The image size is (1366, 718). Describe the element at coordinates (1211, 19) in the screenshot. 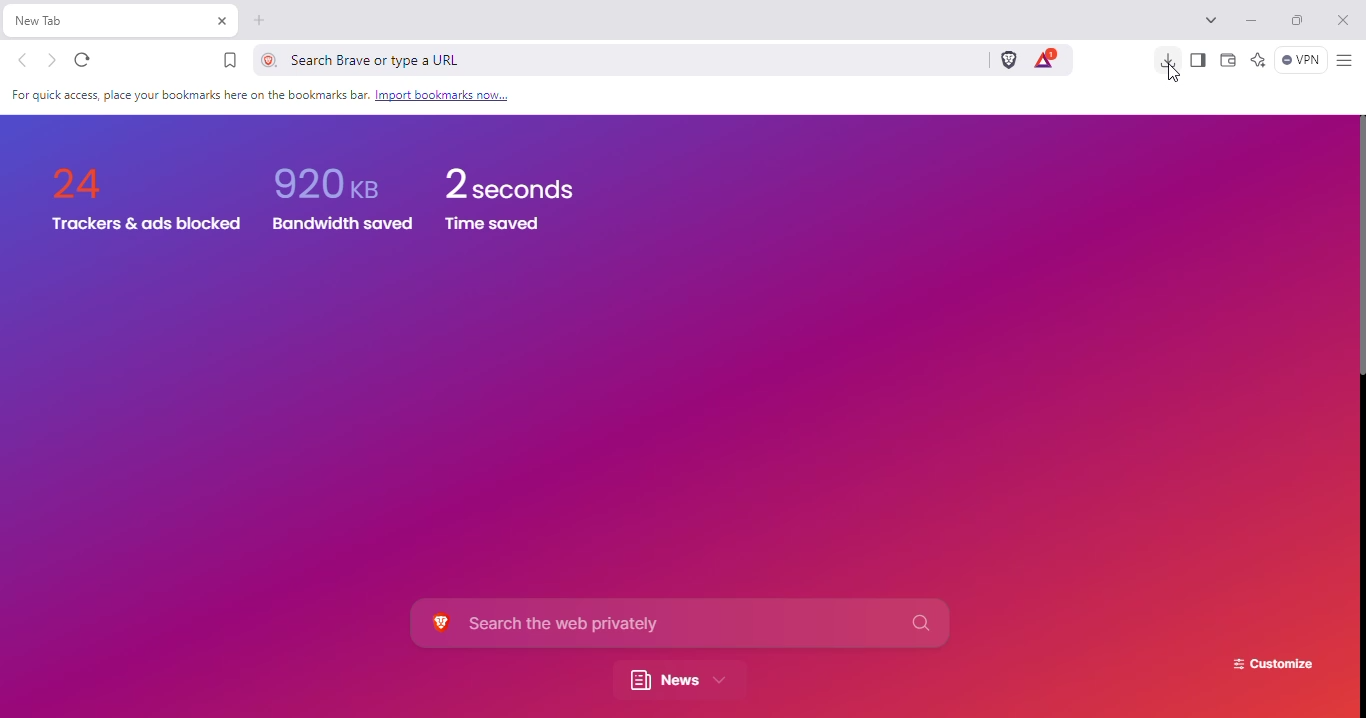

I see `search tabs` at that location.